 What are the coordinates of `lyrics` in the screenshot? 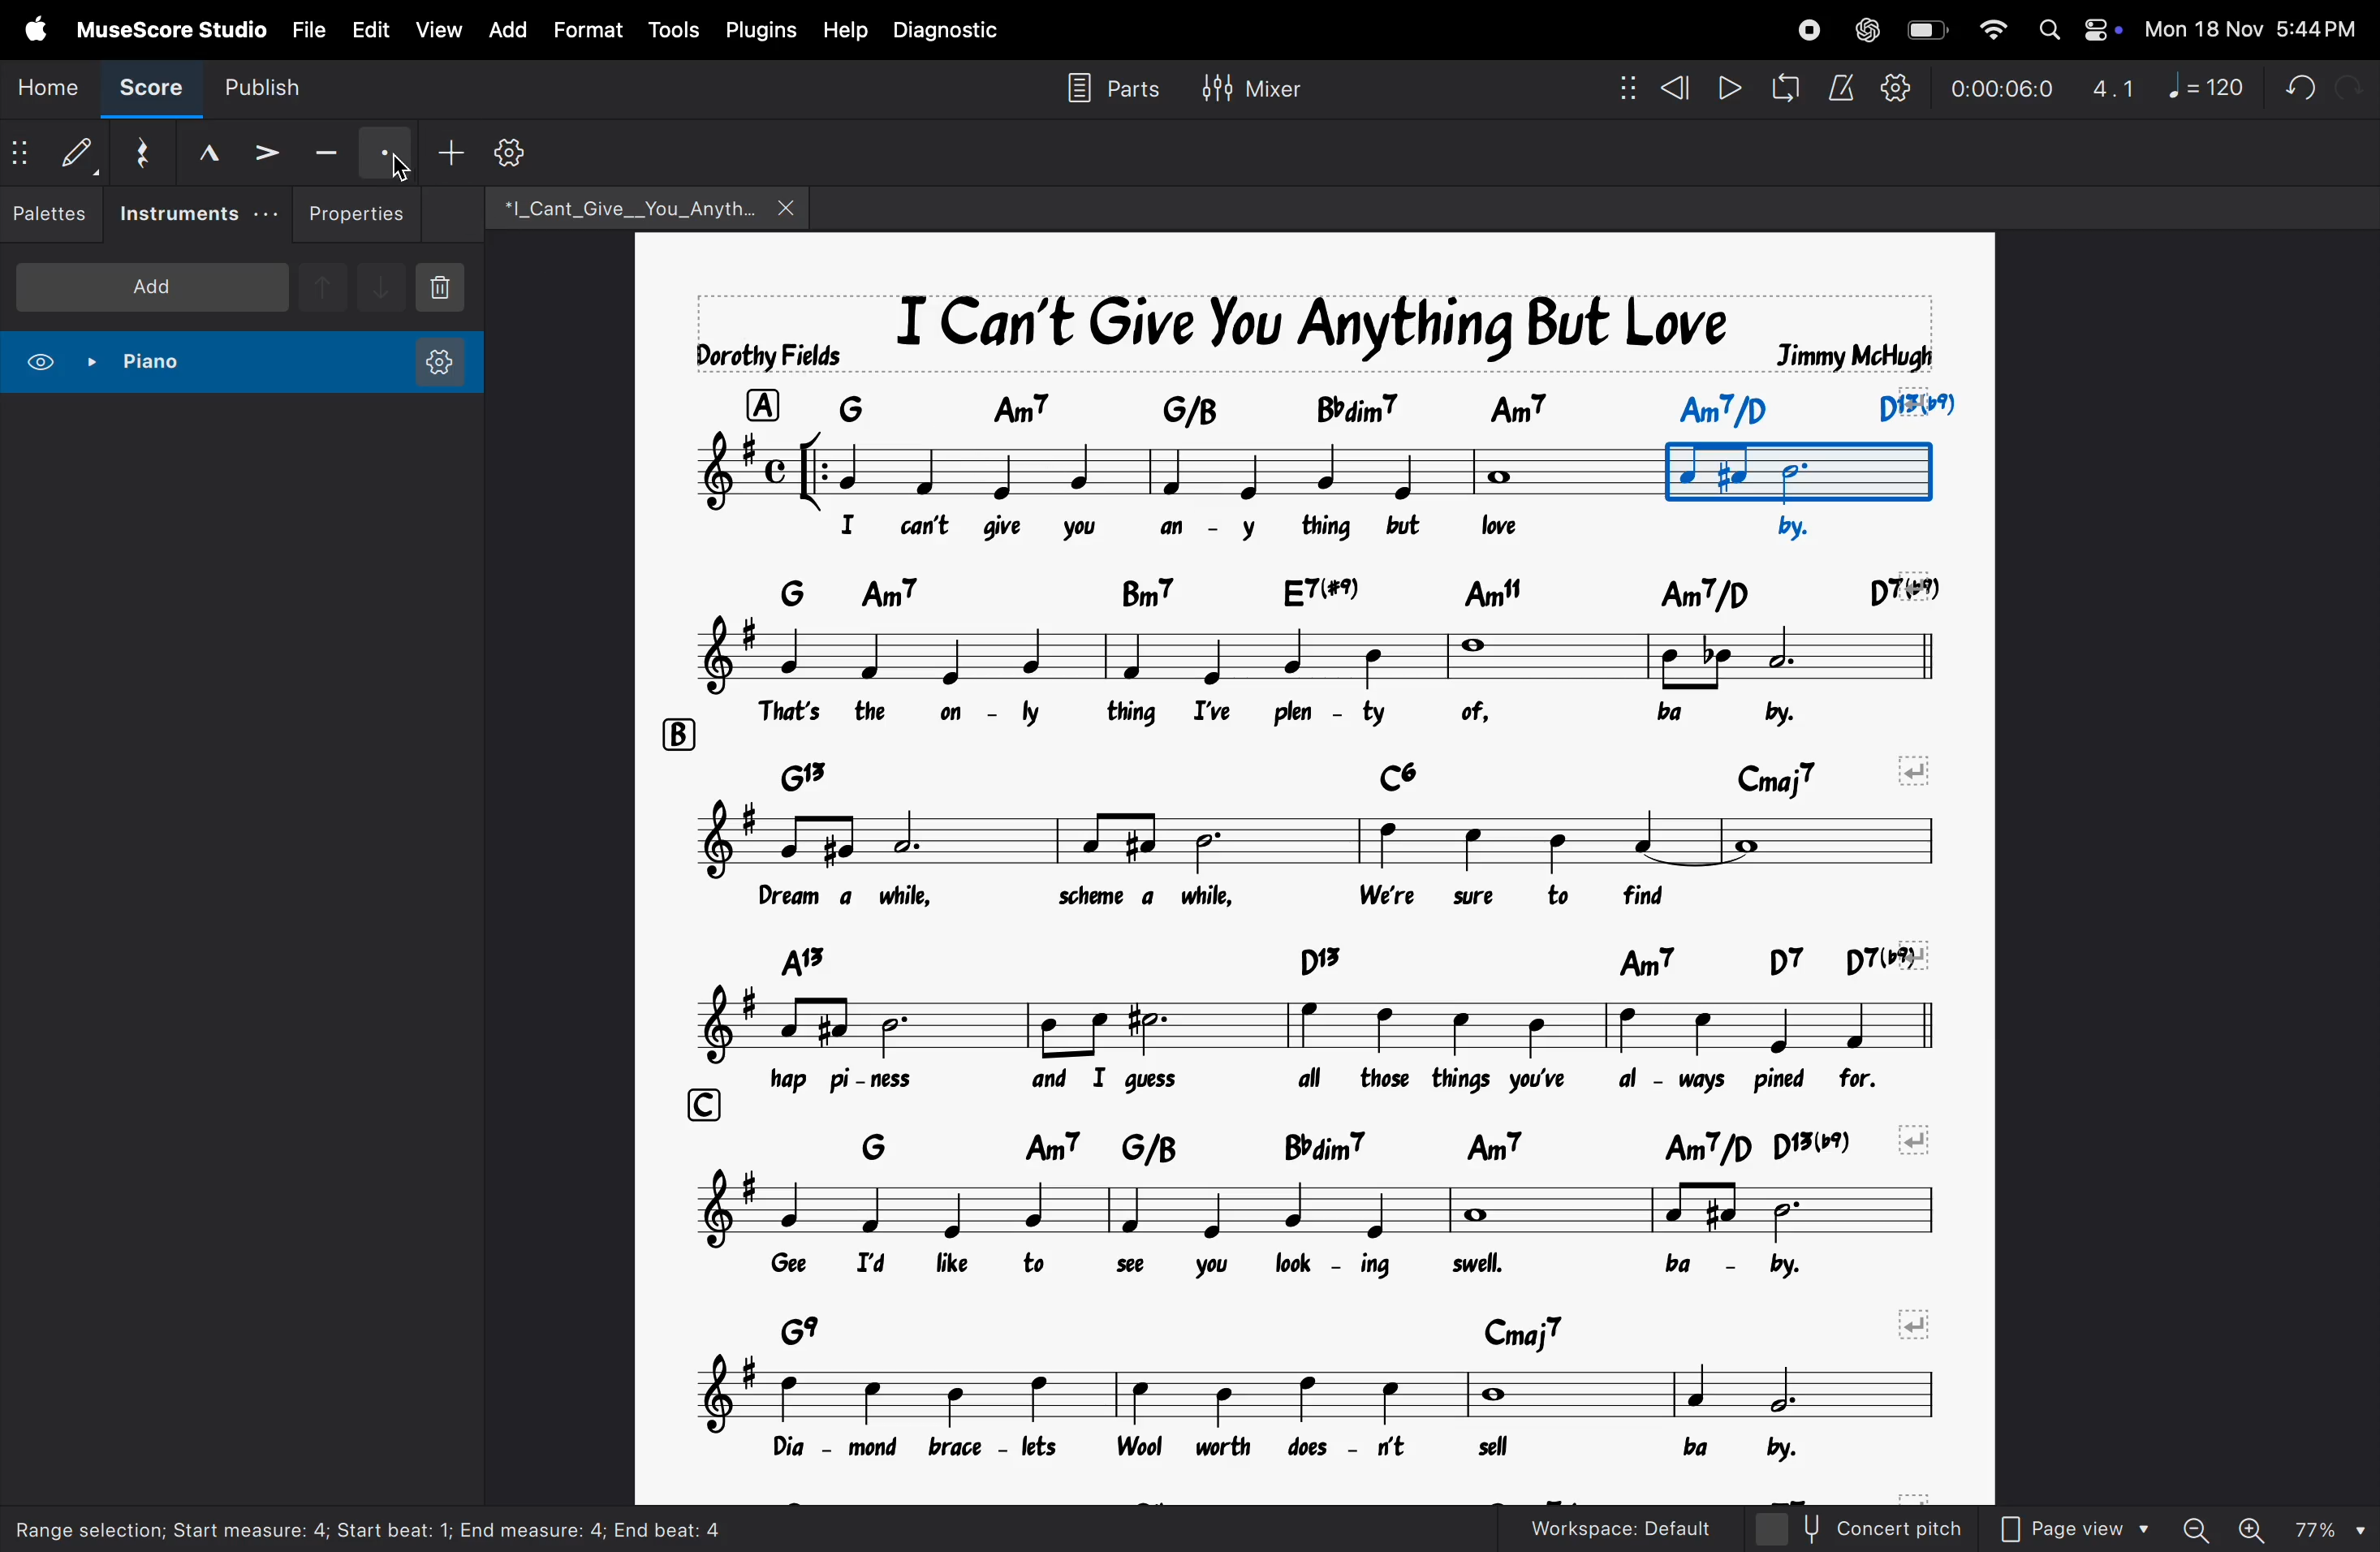 It's located at (1320, 1457).